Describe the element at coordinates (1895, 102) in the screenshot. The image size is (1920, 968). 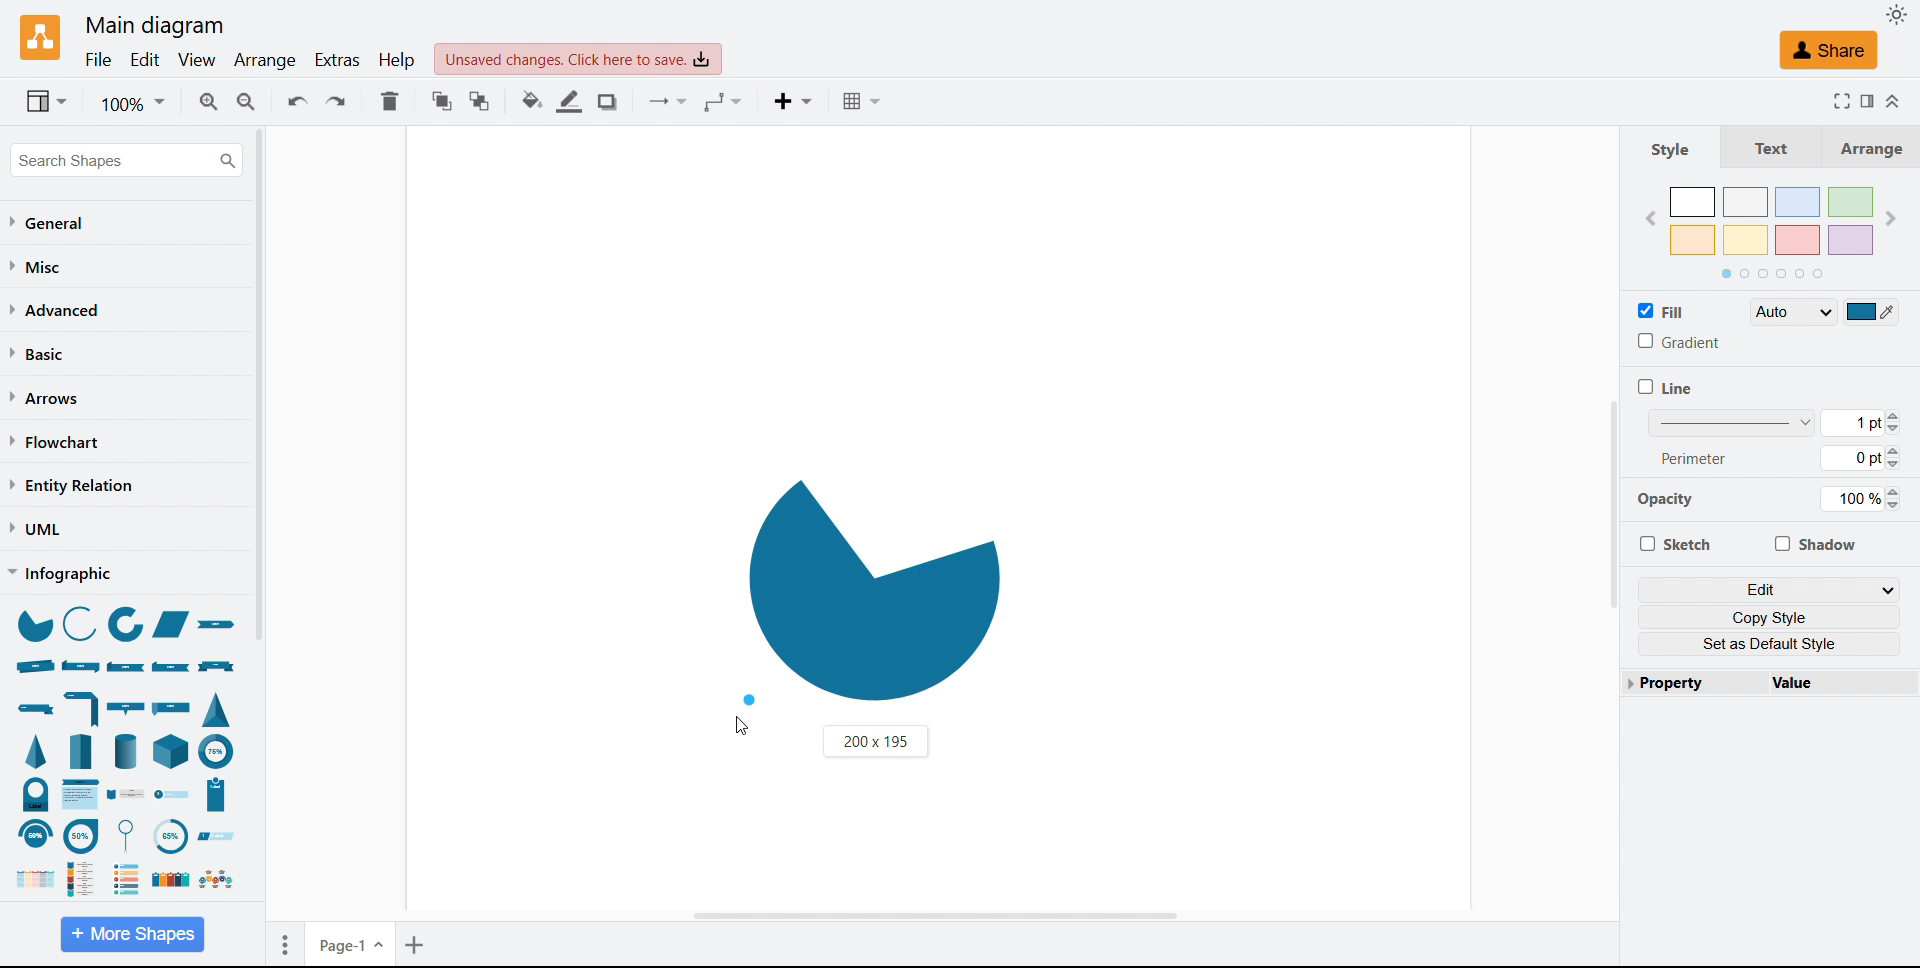
I see `Collapse ` at that location.